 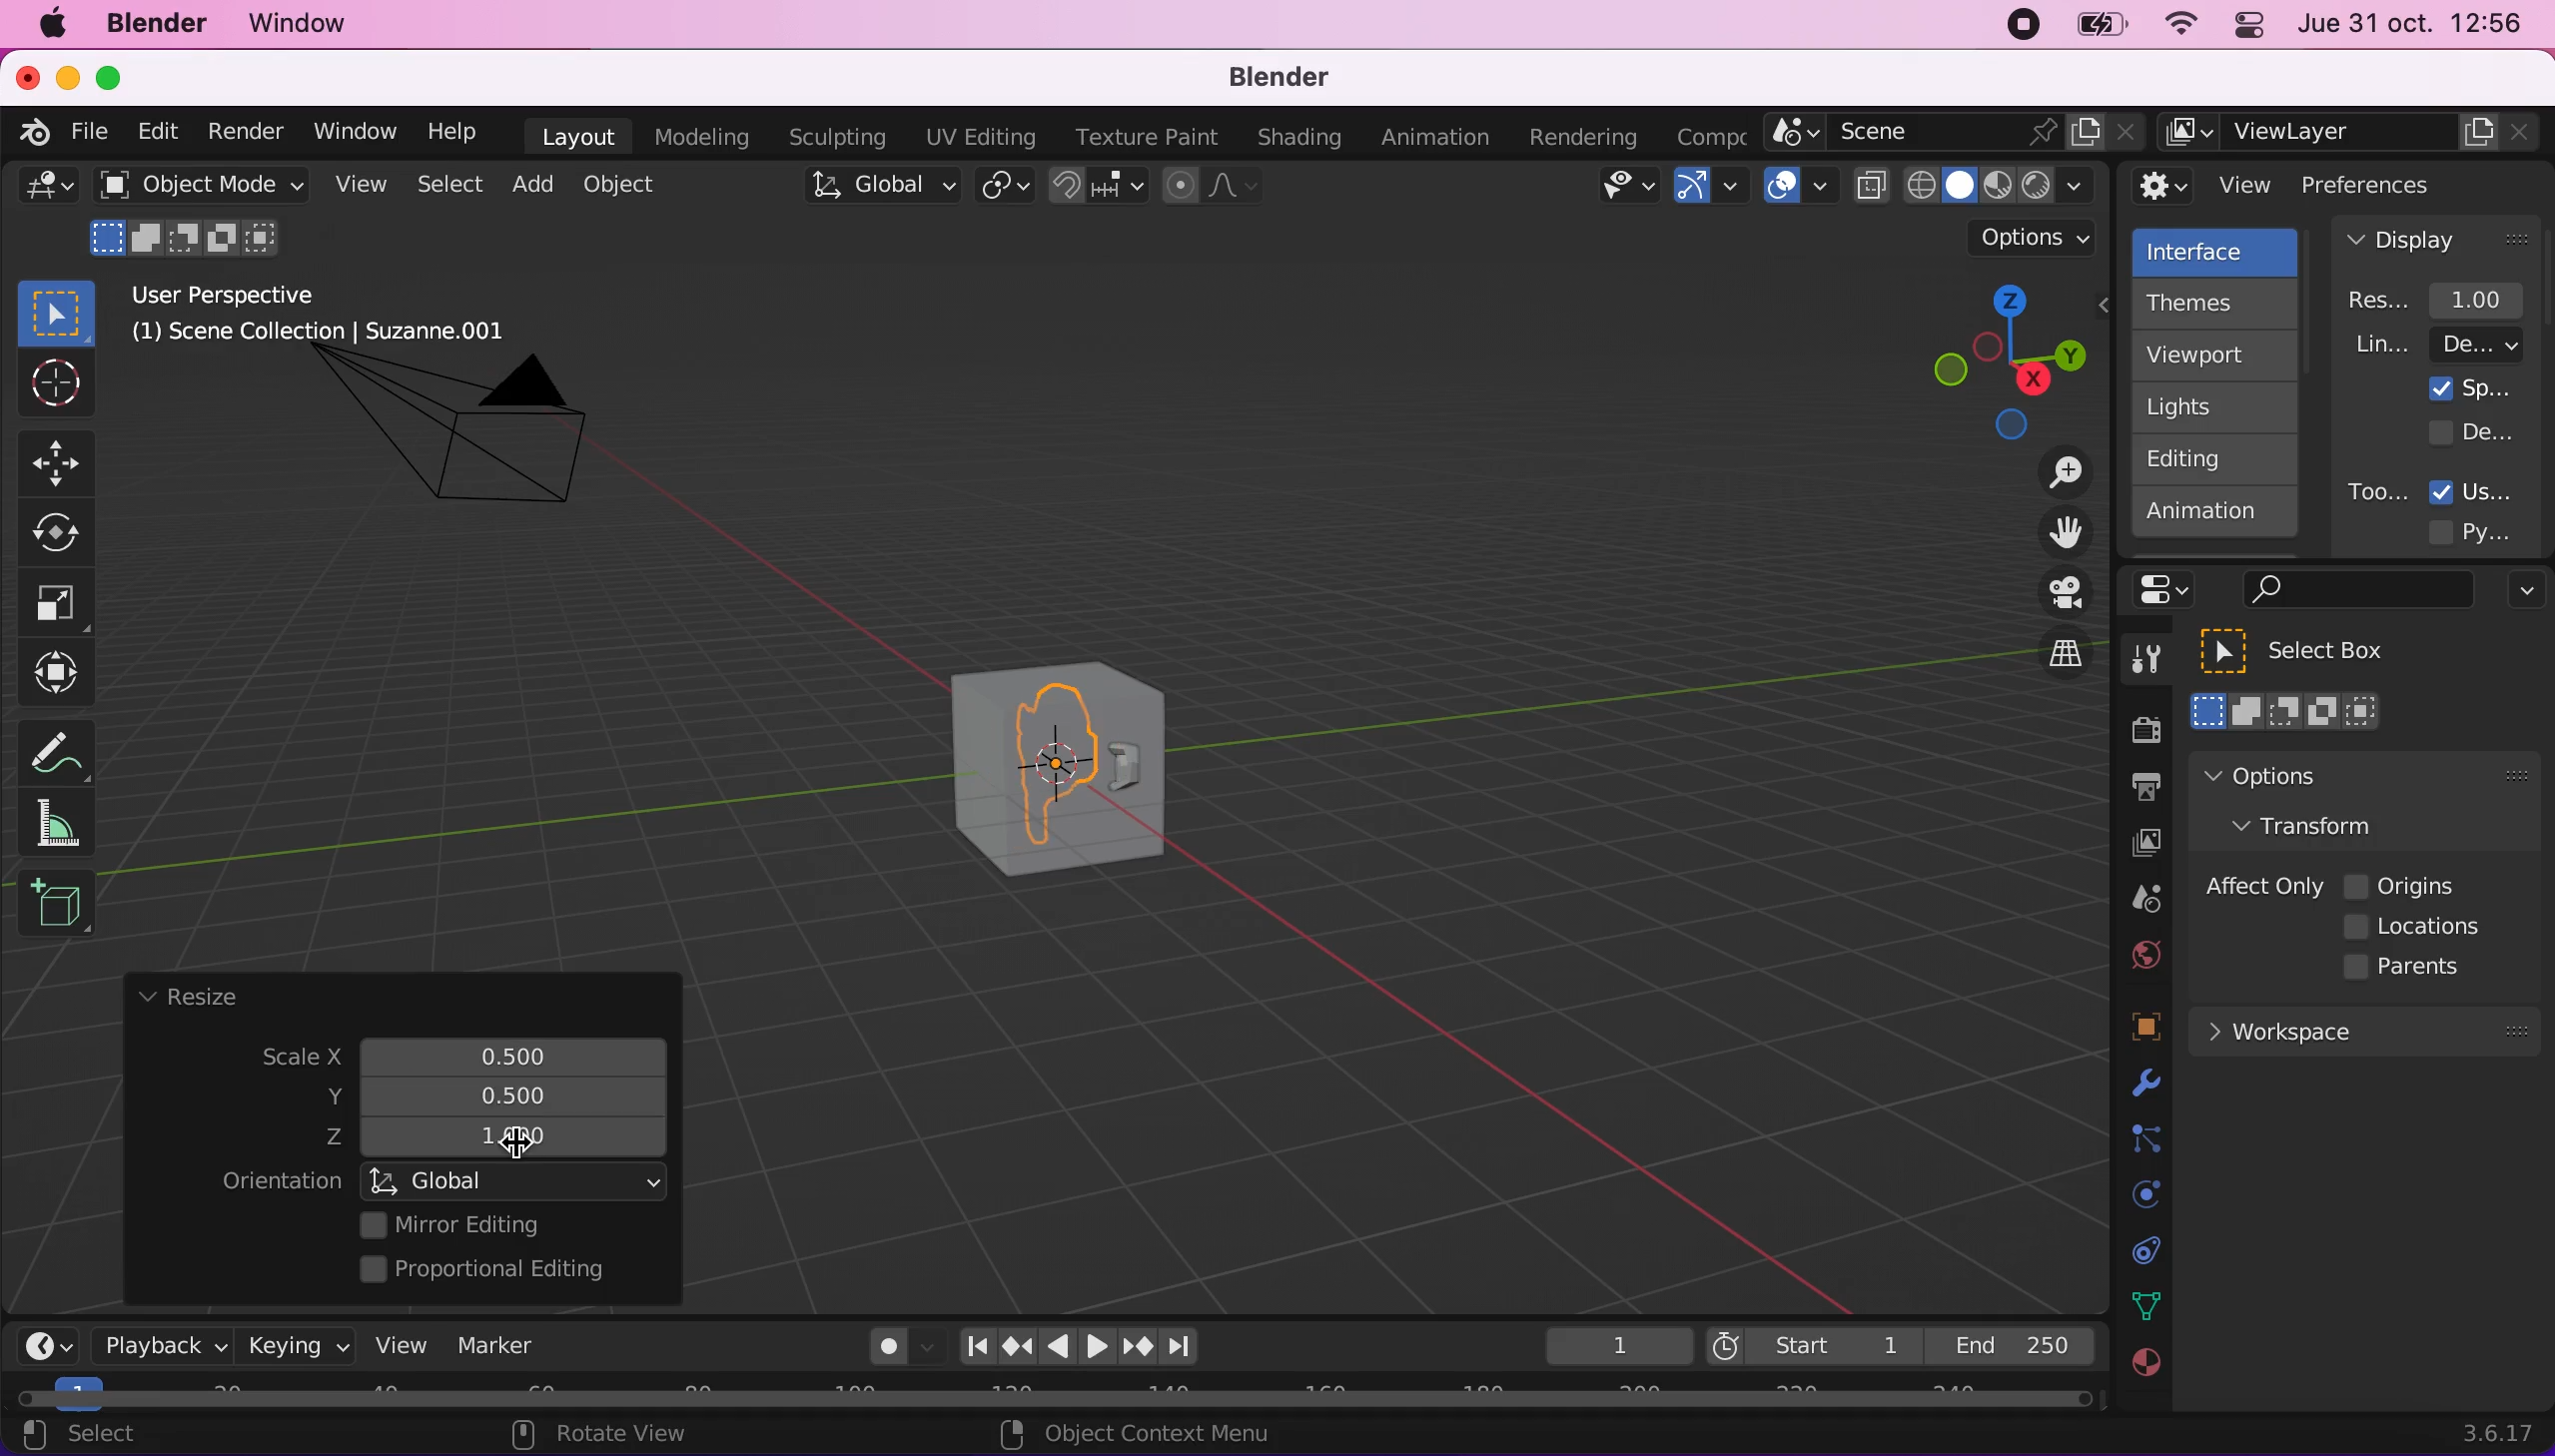 What do you see at coordinates (2212, 303) in the screenshot?
I see `themes` at bounding box center [2212, 303].